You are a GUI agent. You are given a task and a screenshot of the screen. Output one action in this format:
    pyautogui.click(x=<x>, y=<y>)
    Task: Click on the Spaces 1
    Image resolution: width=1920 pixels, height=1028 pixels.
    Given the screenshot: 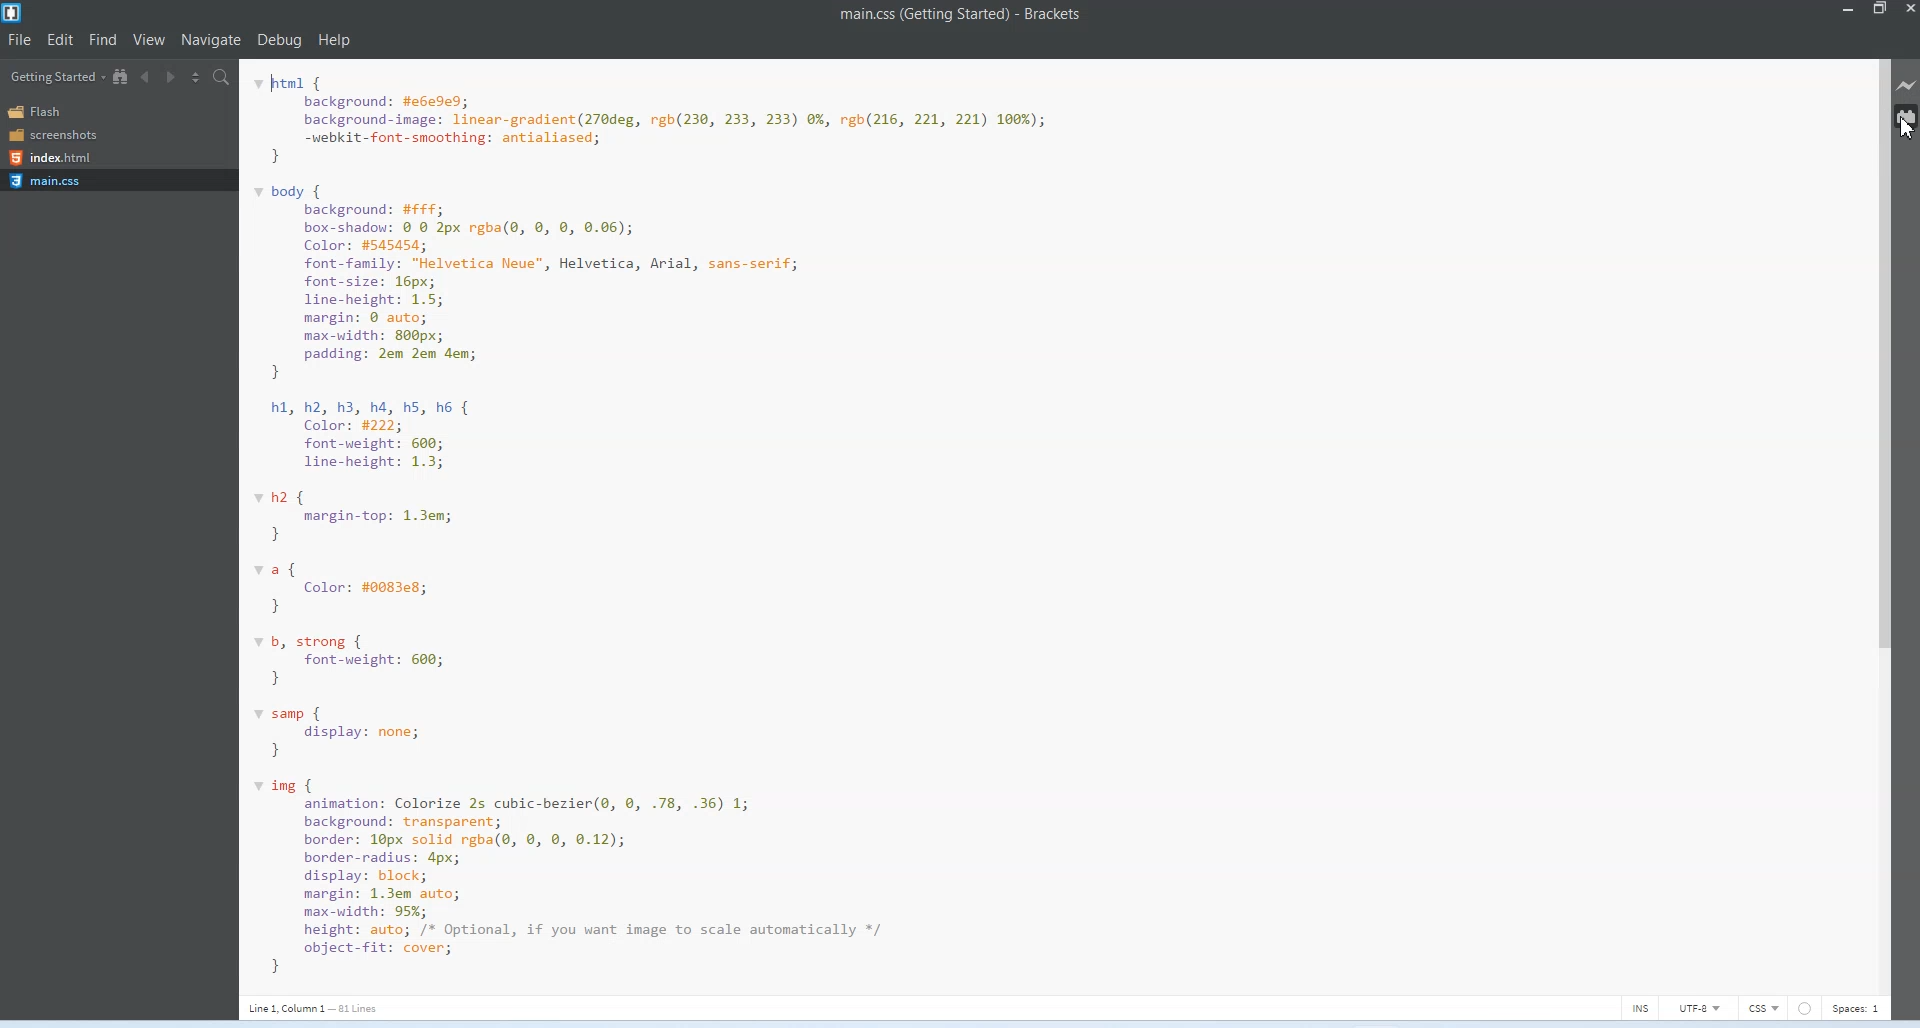 What is the action you would take?
    pyautogui.click(x=1858, y=1009)
    